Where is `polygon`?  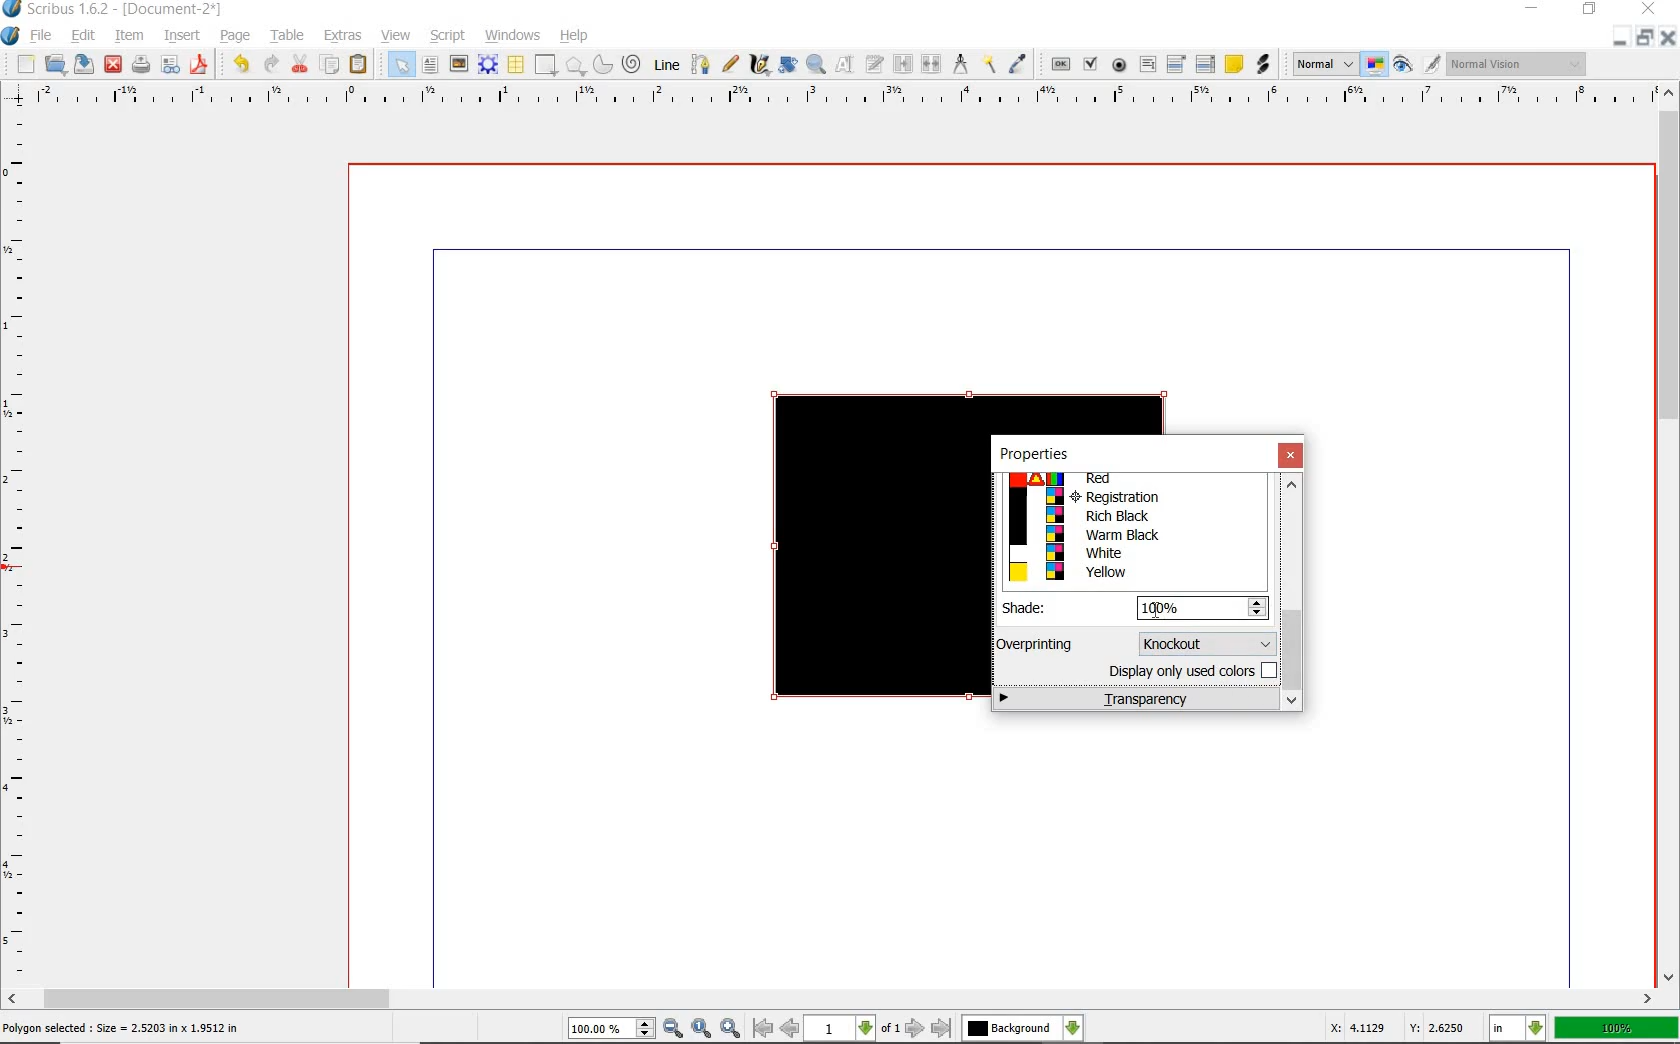 polygon is located at coordinates (575, 64).